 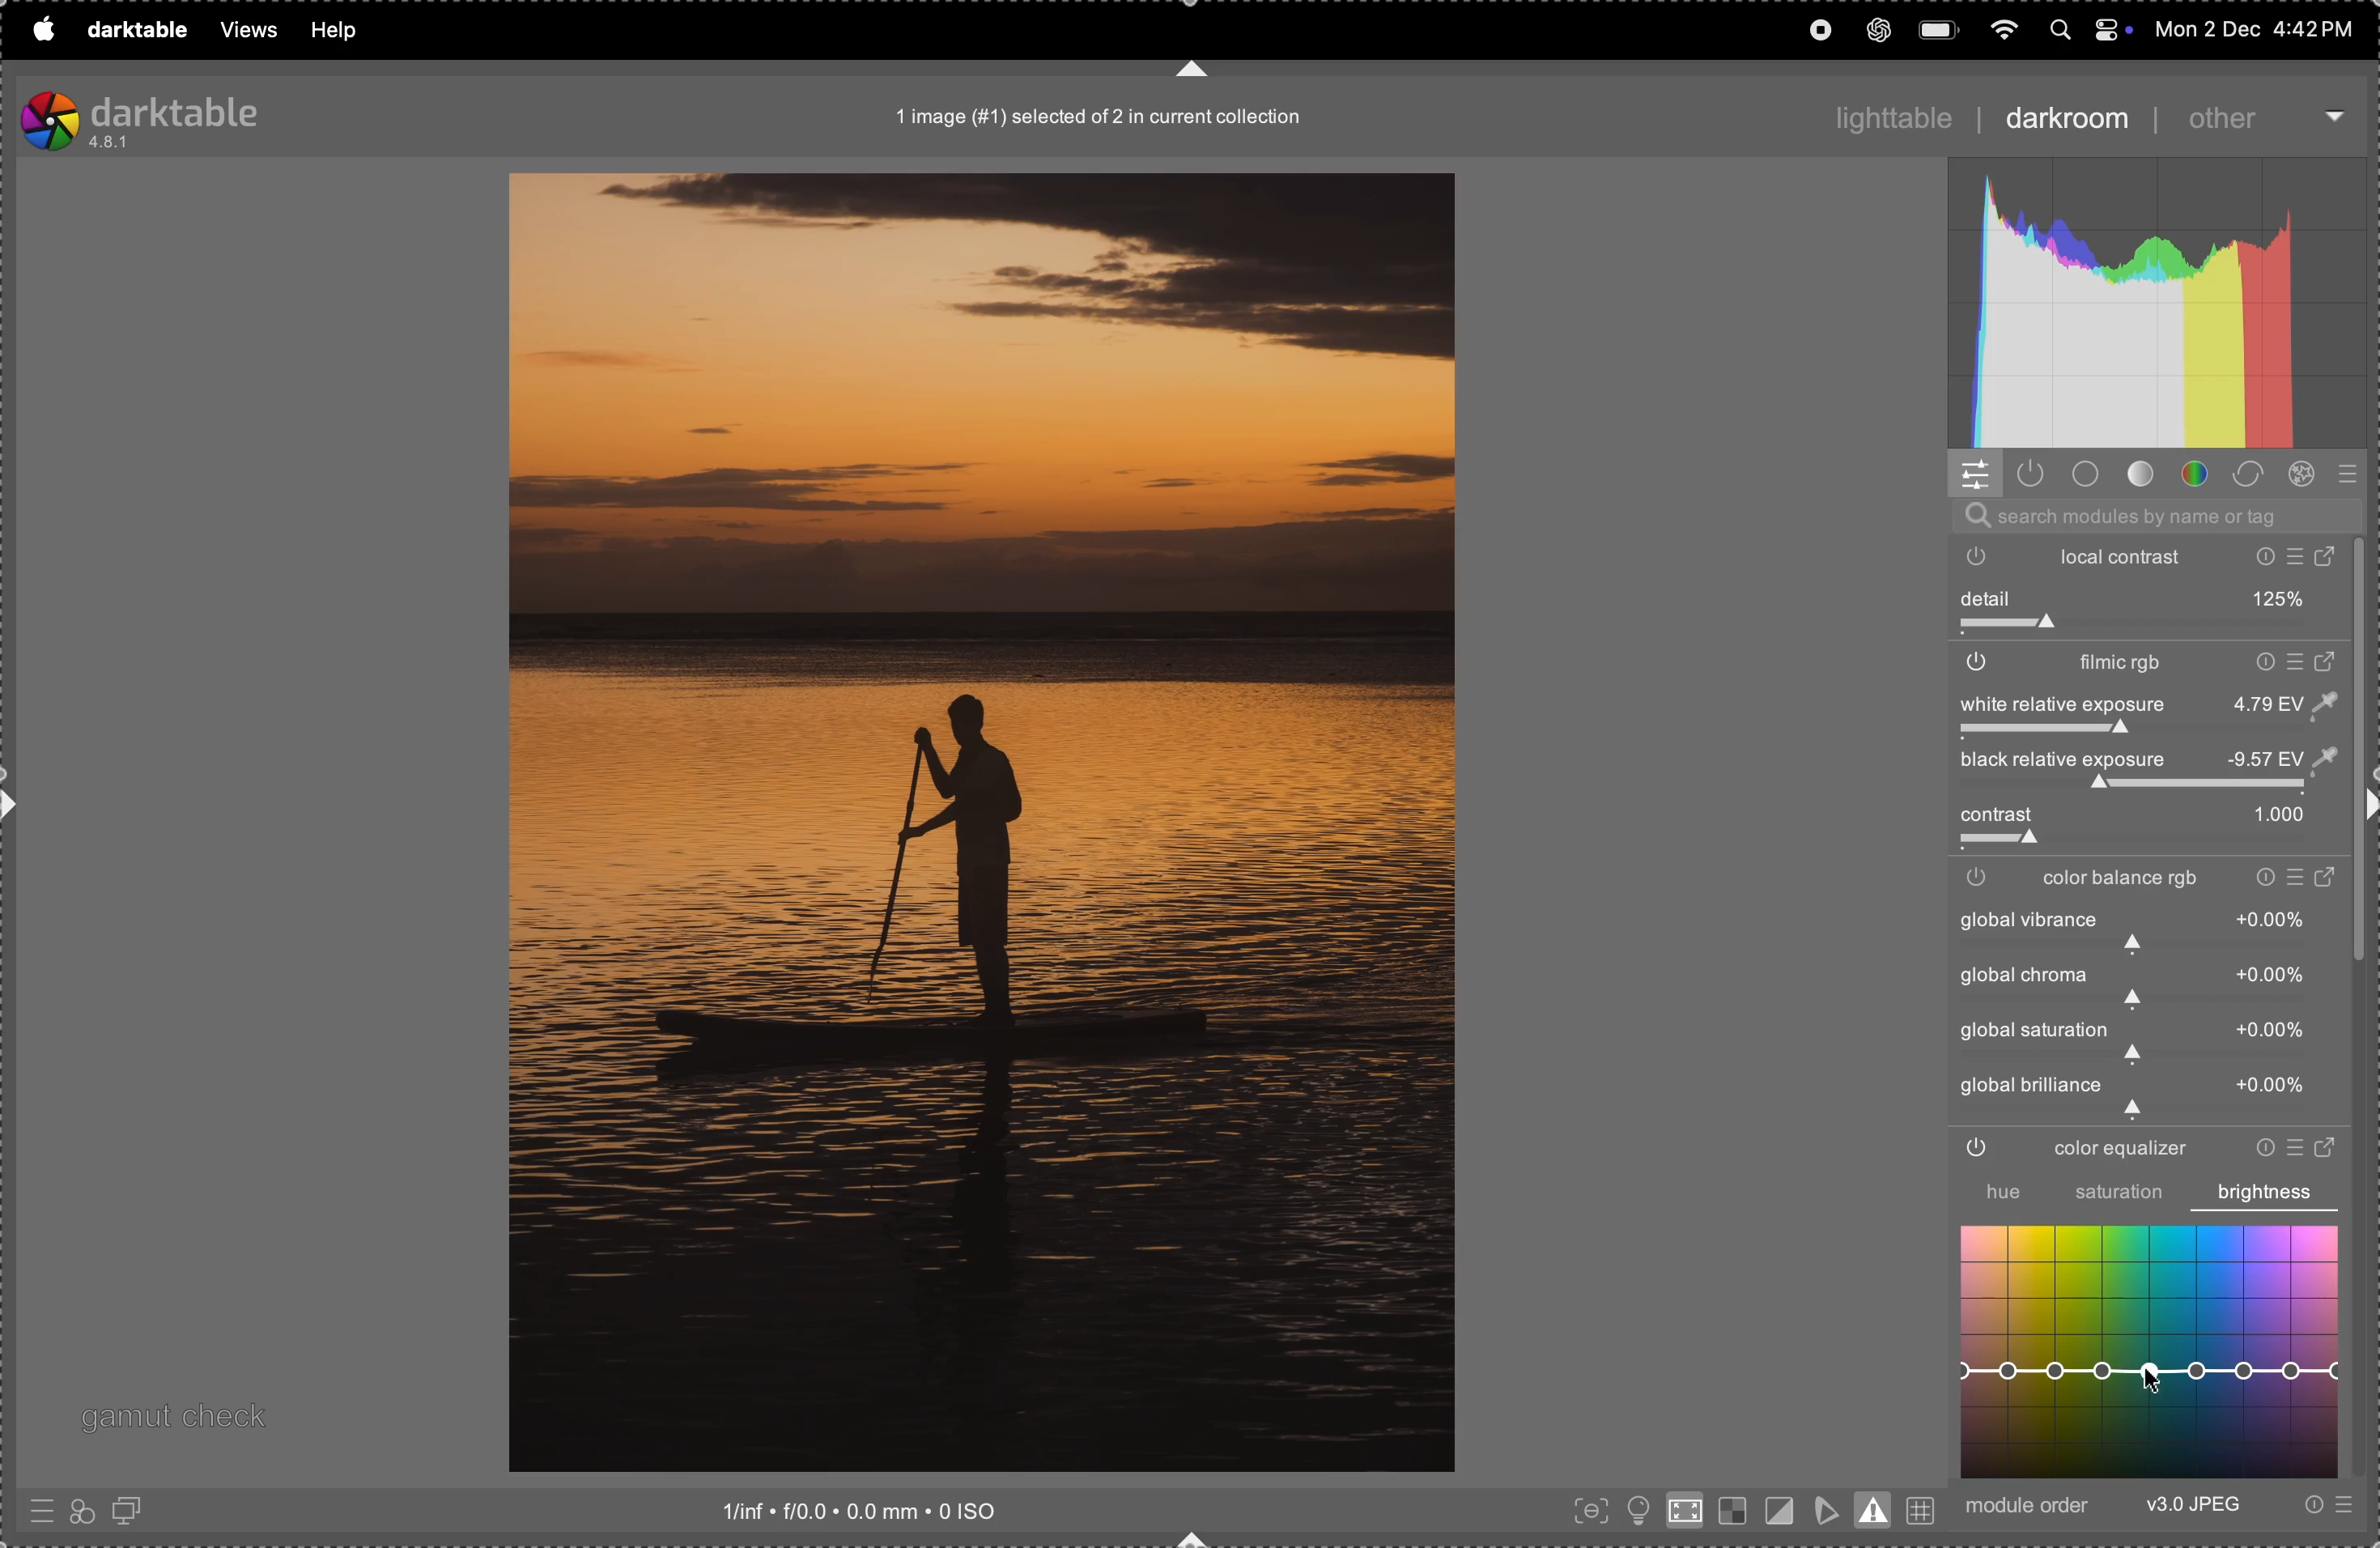 I want to click on quick access panel, so click(x=1976, y=473).